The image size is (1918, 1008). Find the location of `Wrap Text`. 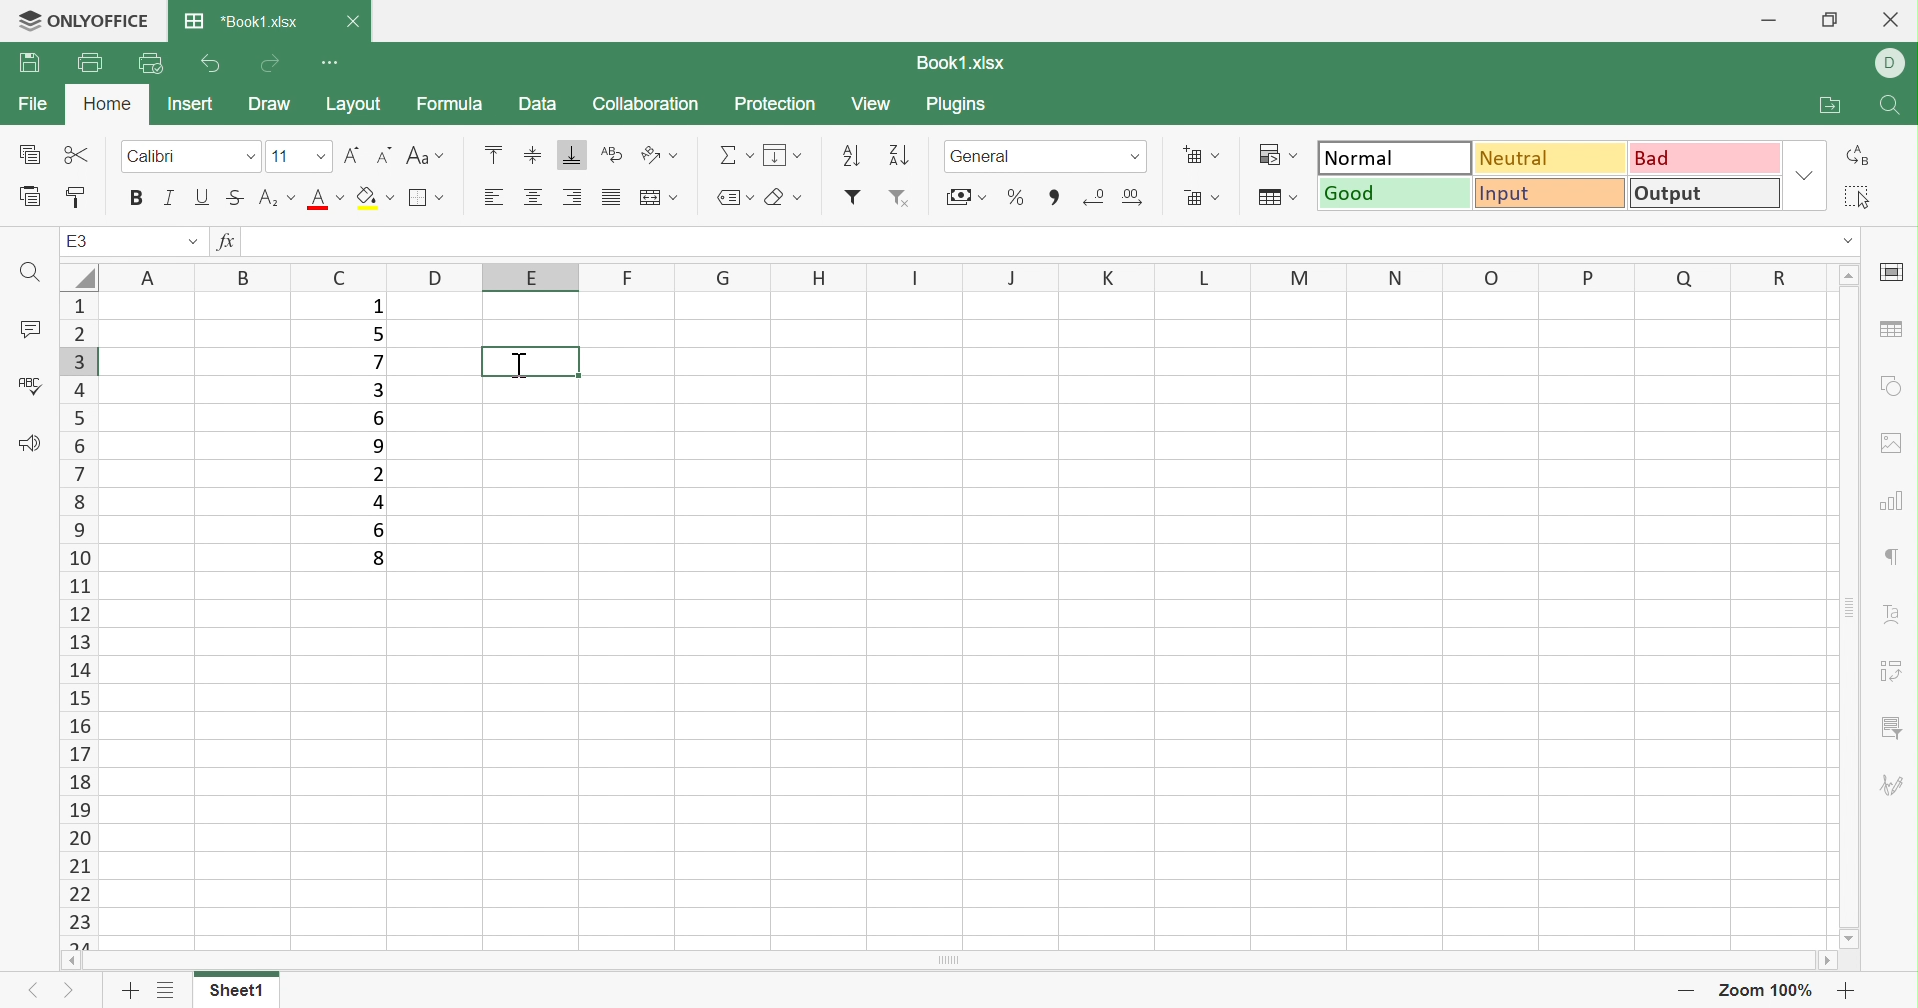

Wrap Text is located at coordinates (612, 155).